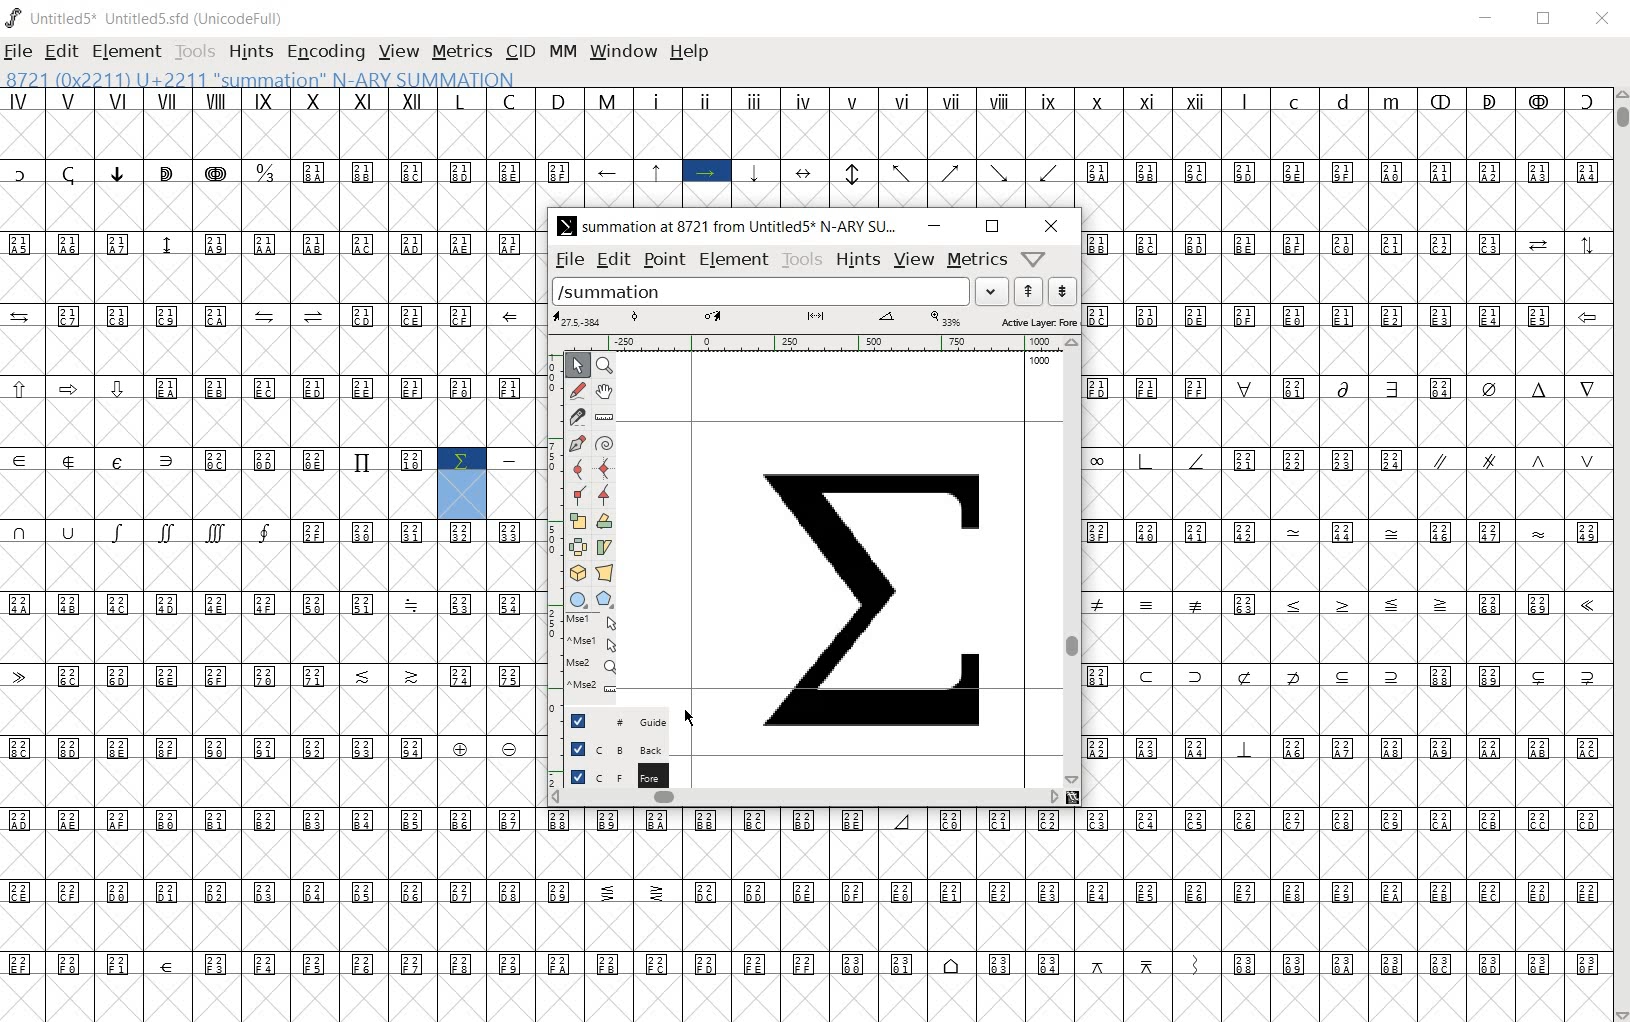  I want to click on flip the selection, so click(579, 548).